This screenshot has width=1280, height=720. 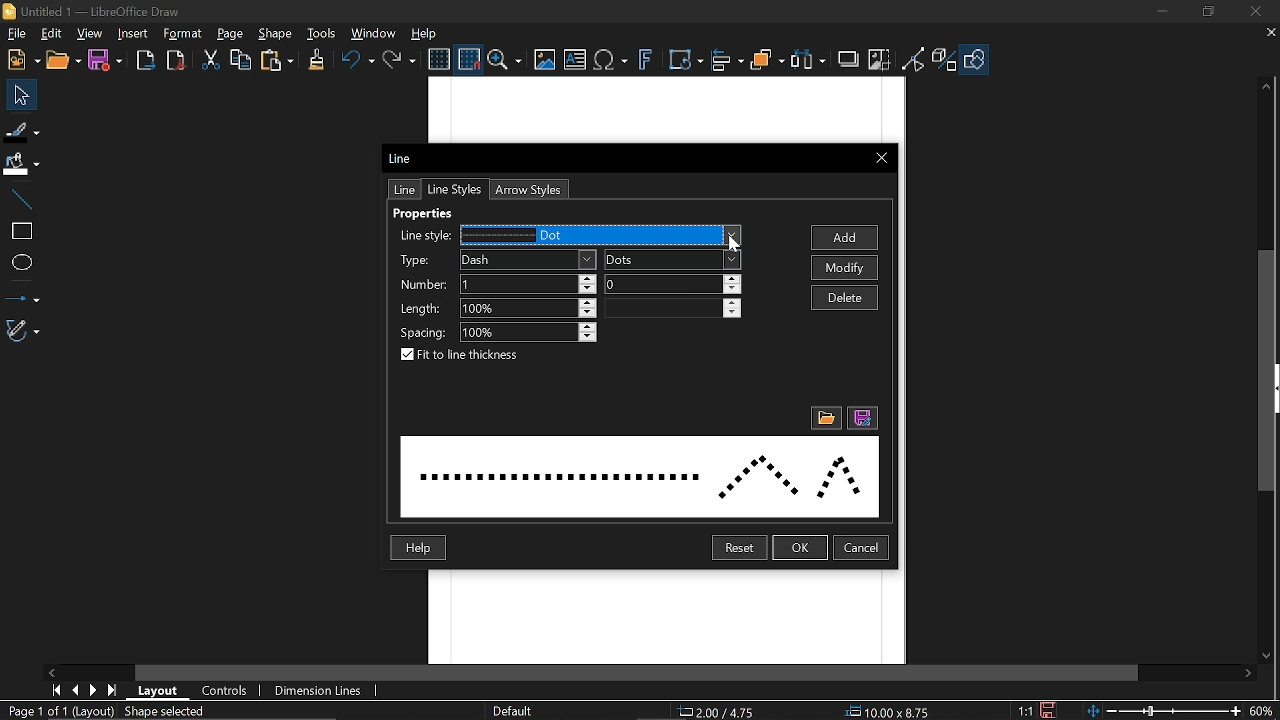 I want to click on Move right, so click(x=1251, y=674).